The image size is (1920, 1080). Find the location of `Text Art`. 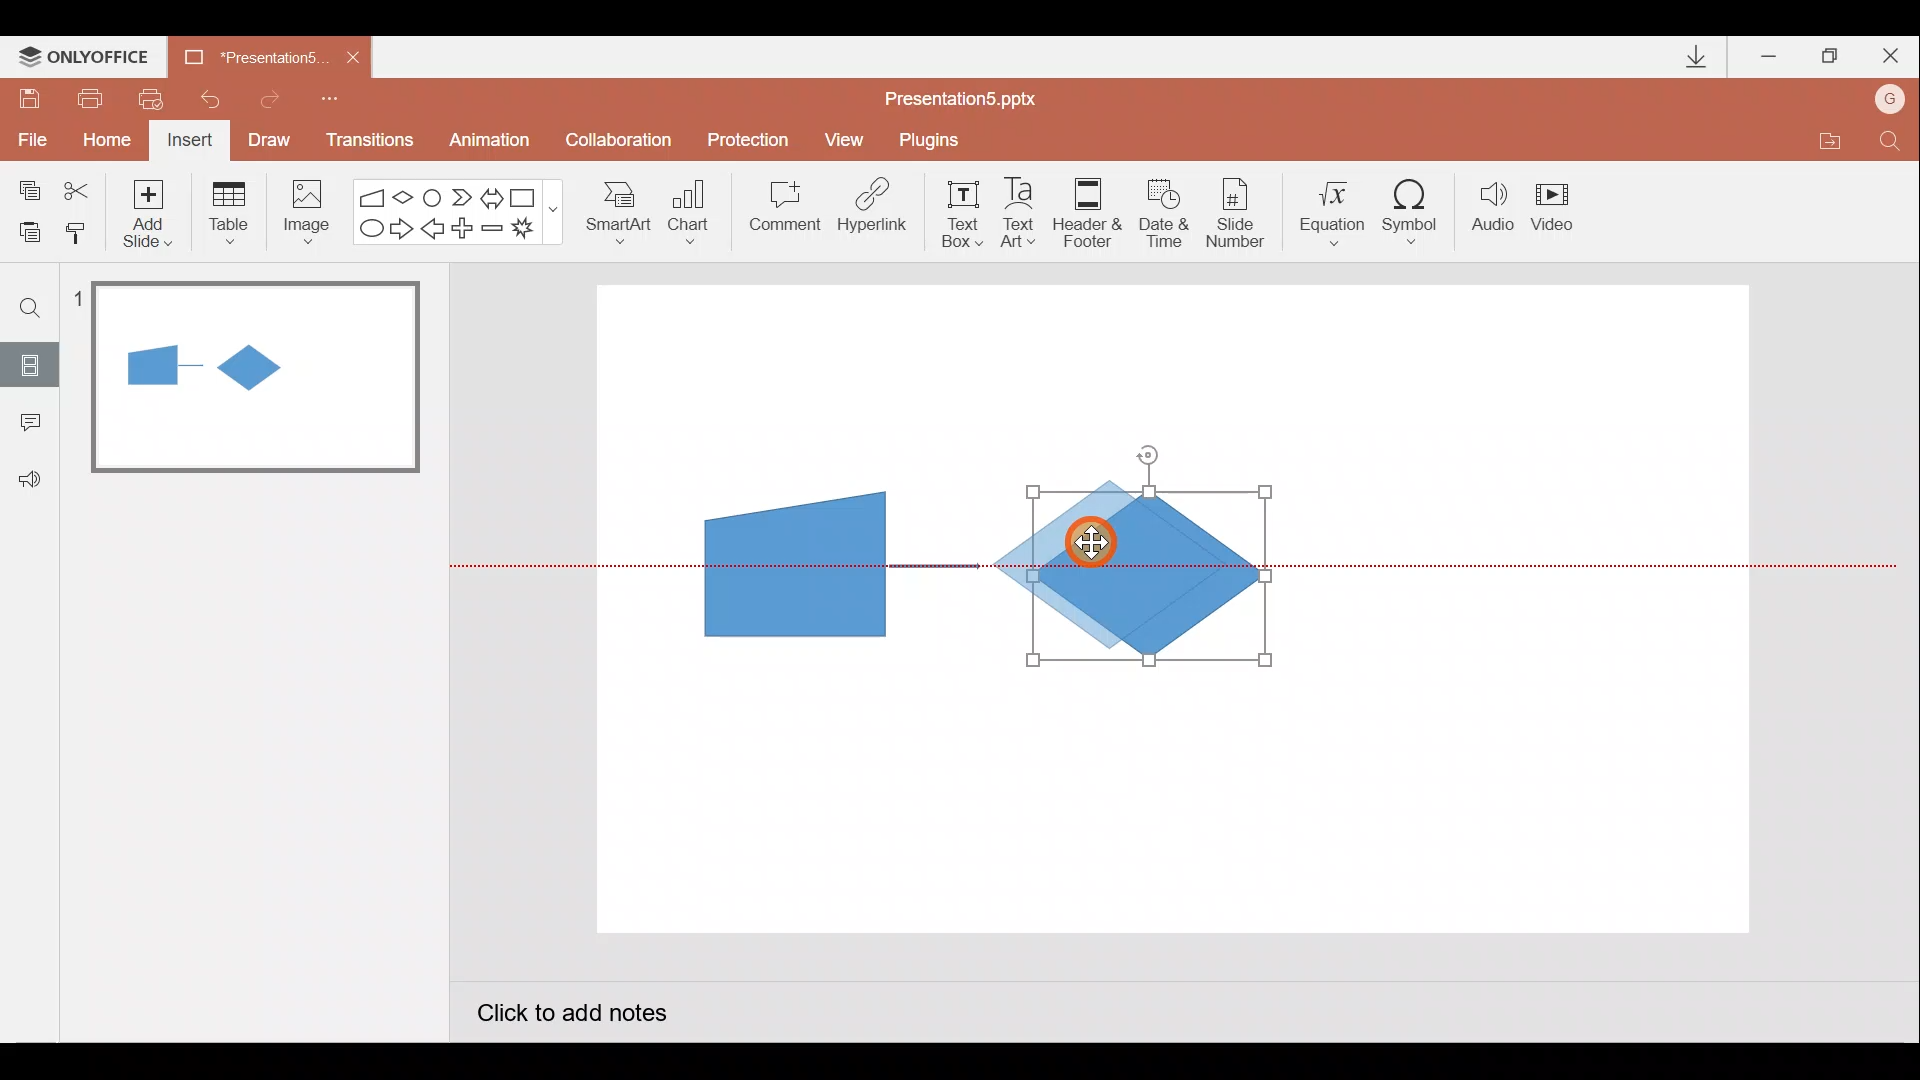

Text Art is located at coordinates (1024, 212).